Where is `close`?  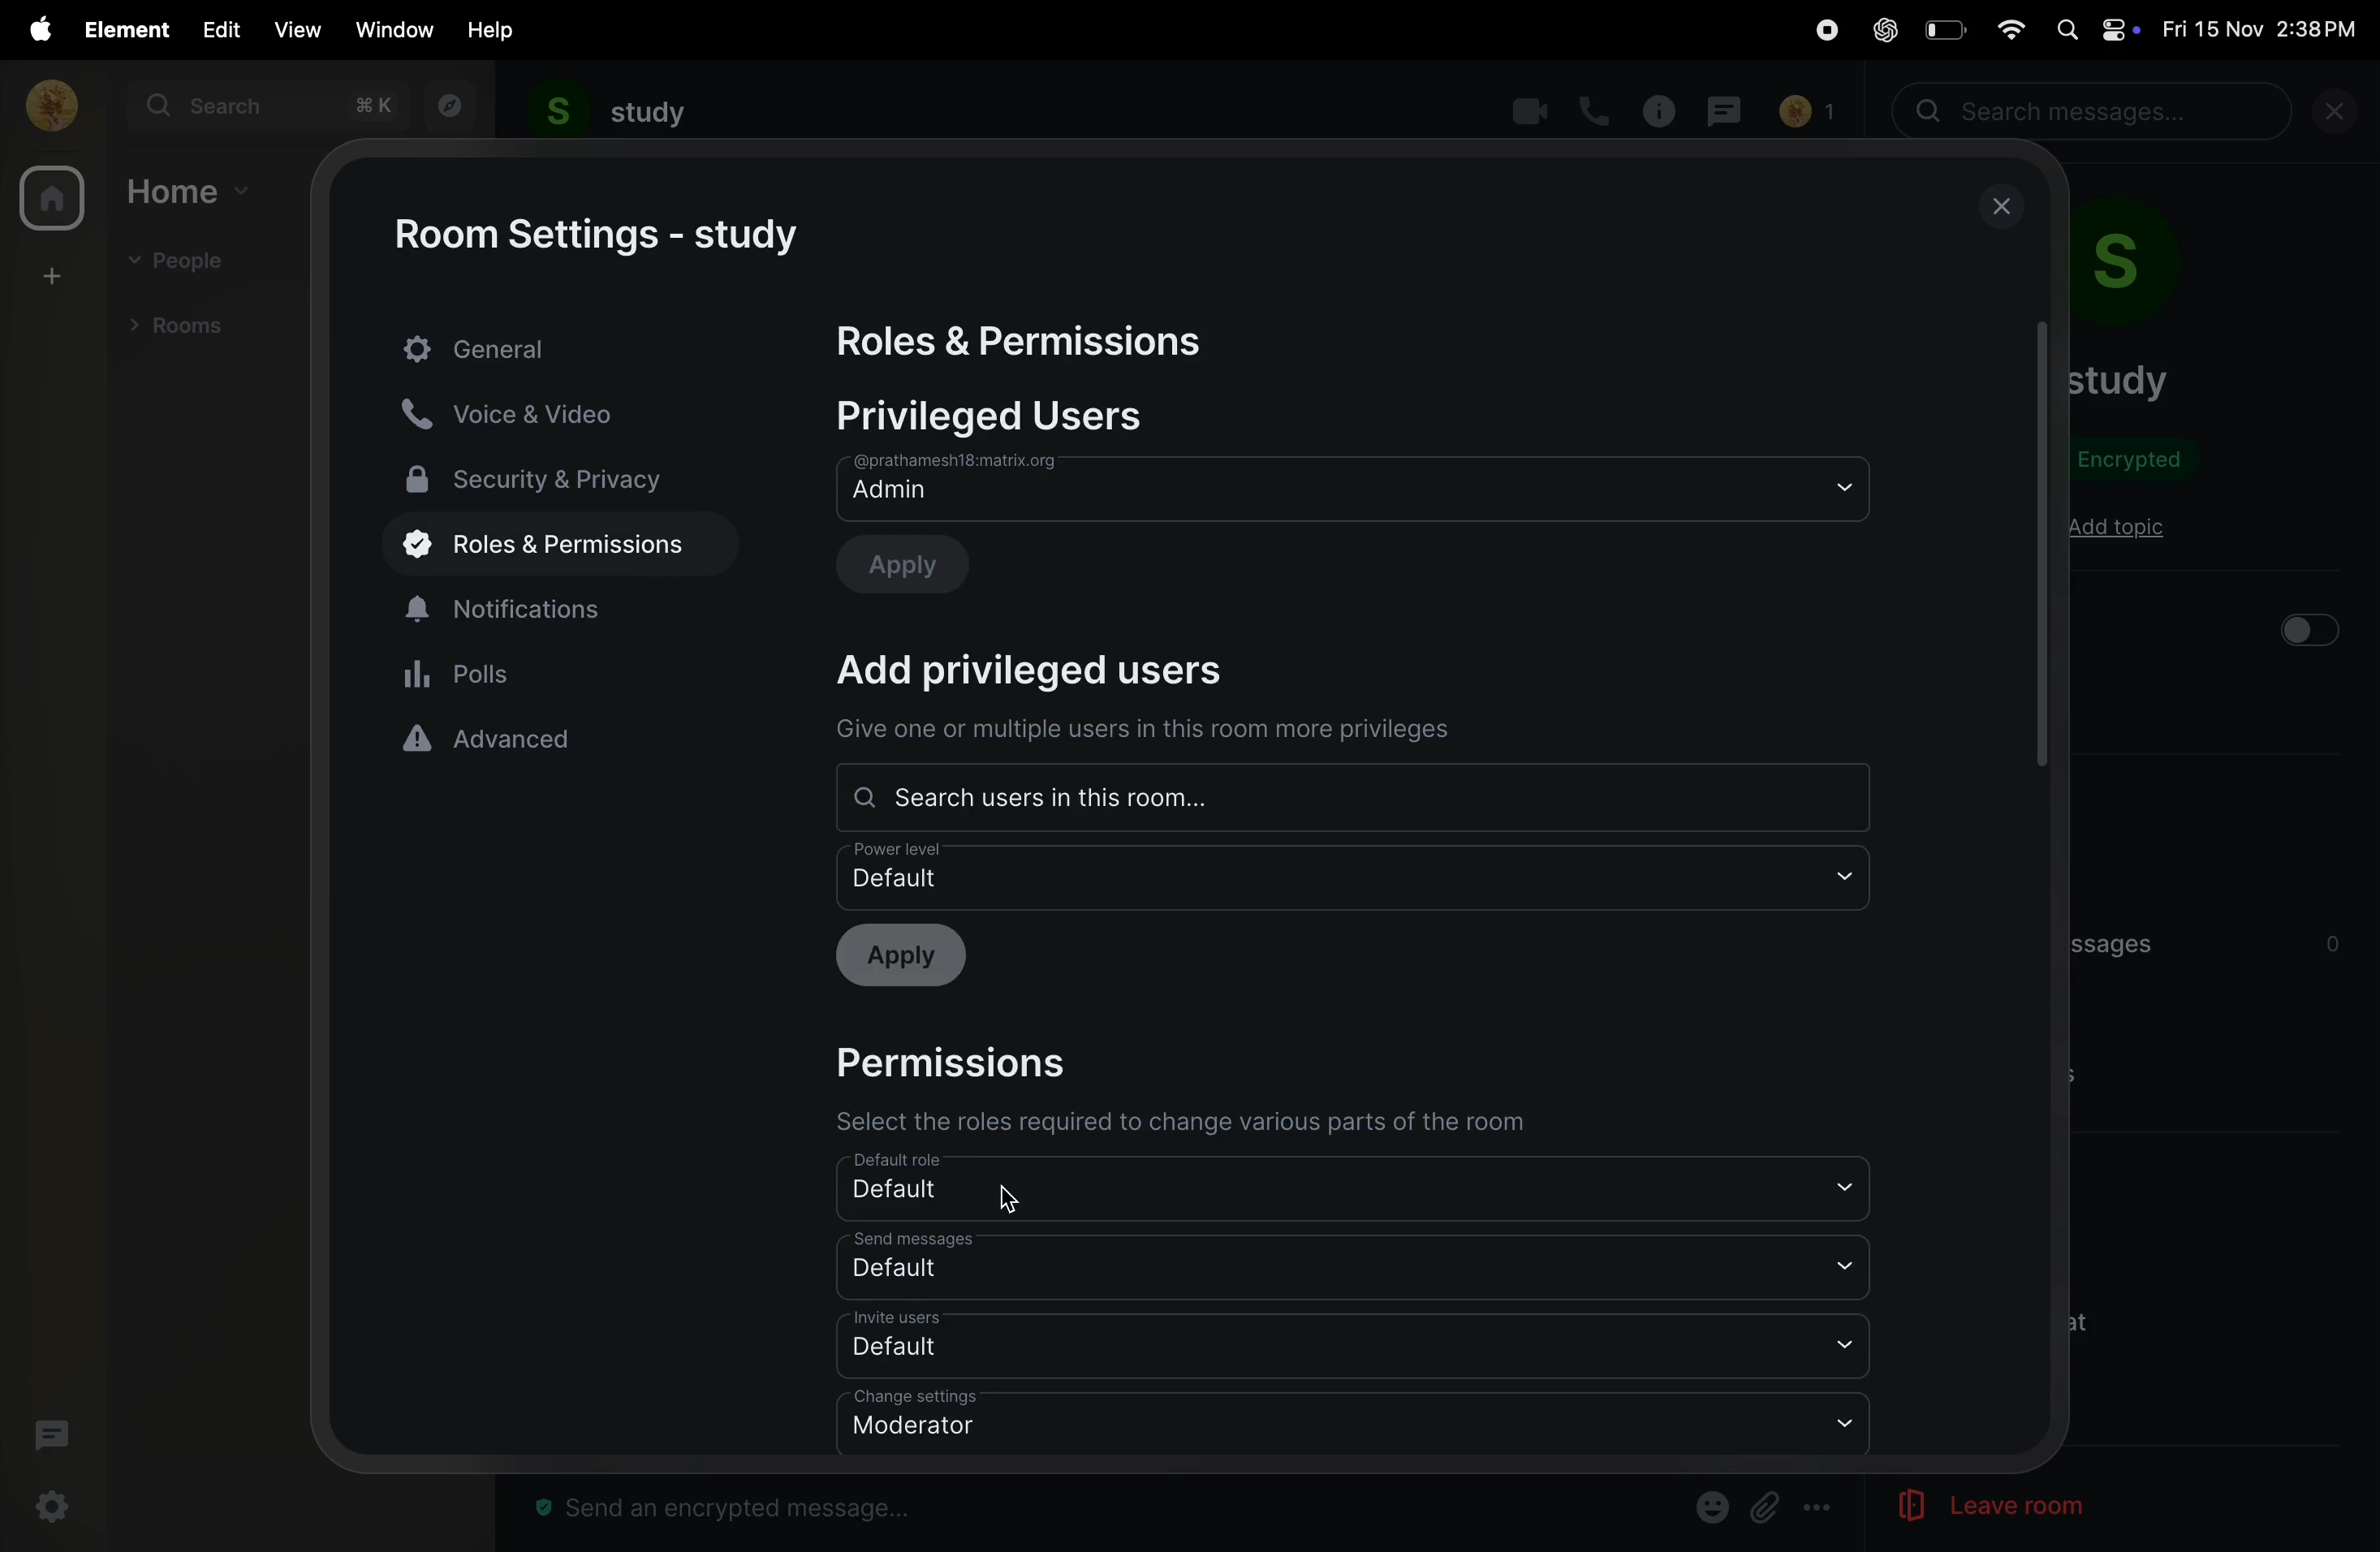 close is located at coordinates (2004, 207).